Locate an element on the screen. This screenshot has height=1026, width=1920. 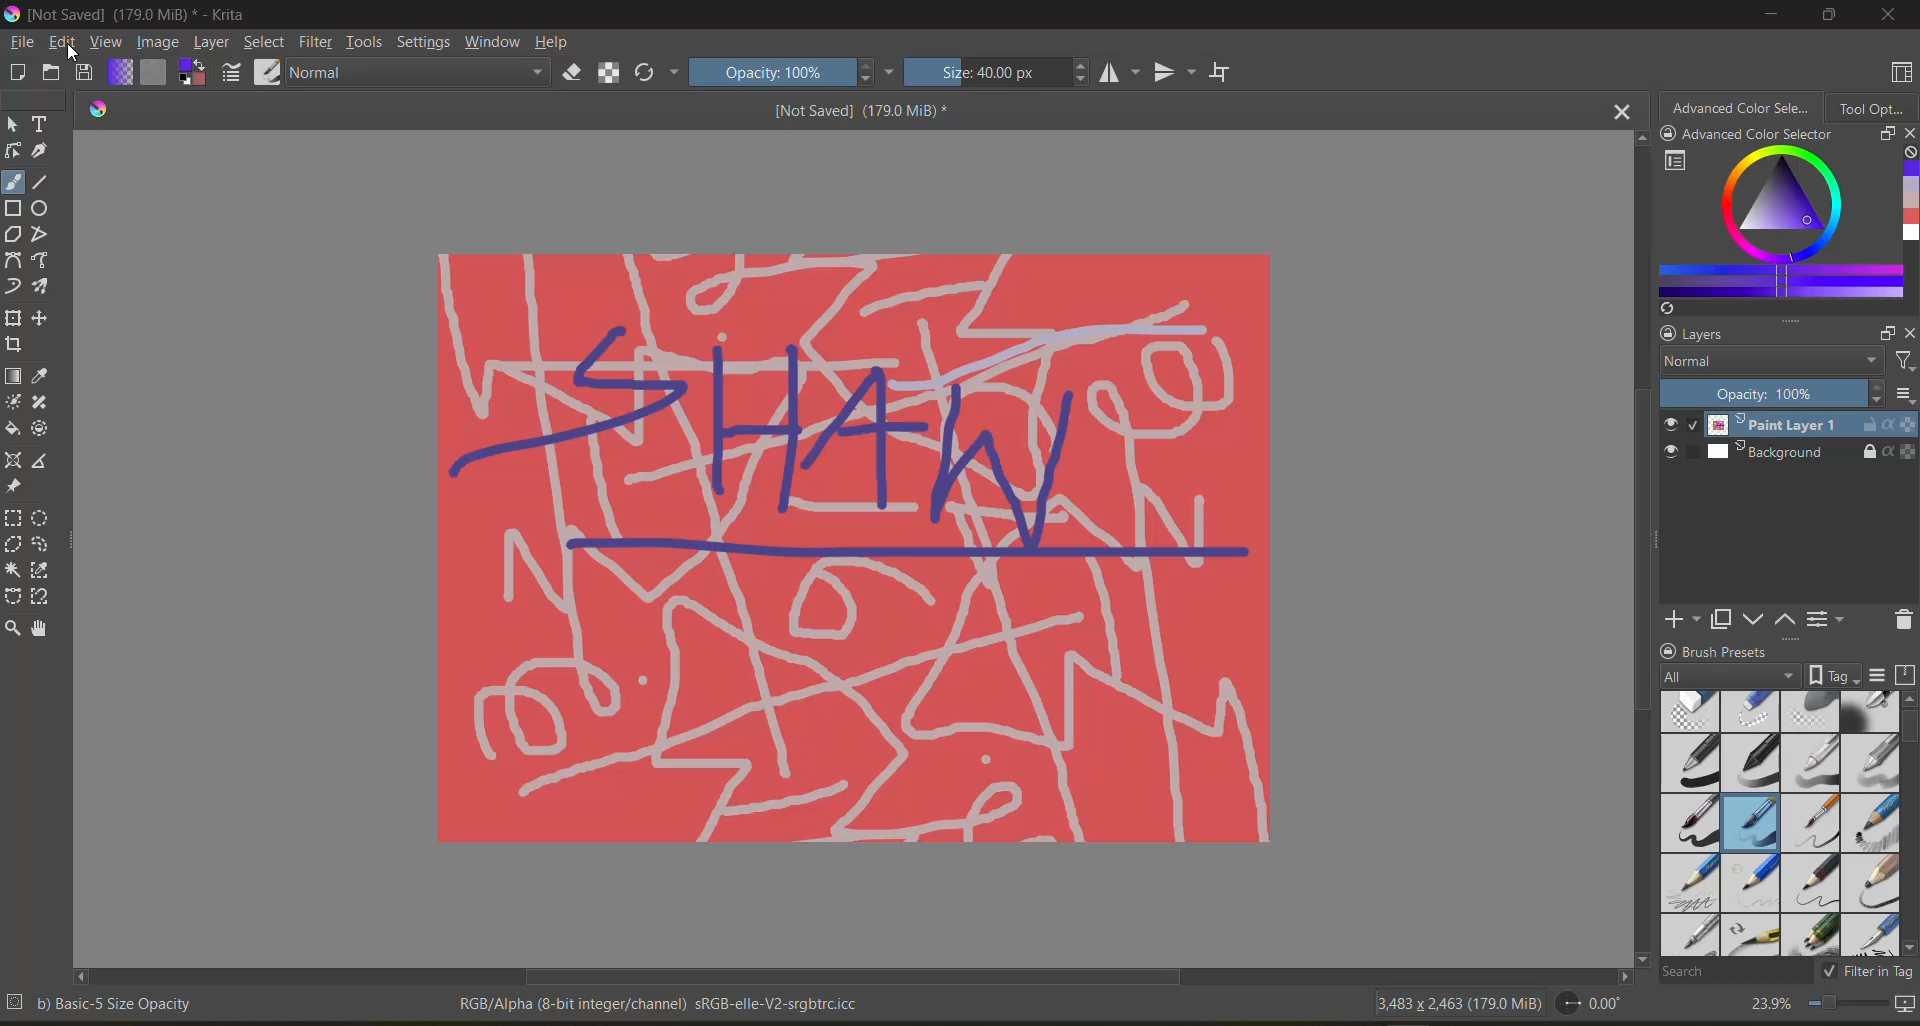
minimize is located at coordinates (1775, 13).